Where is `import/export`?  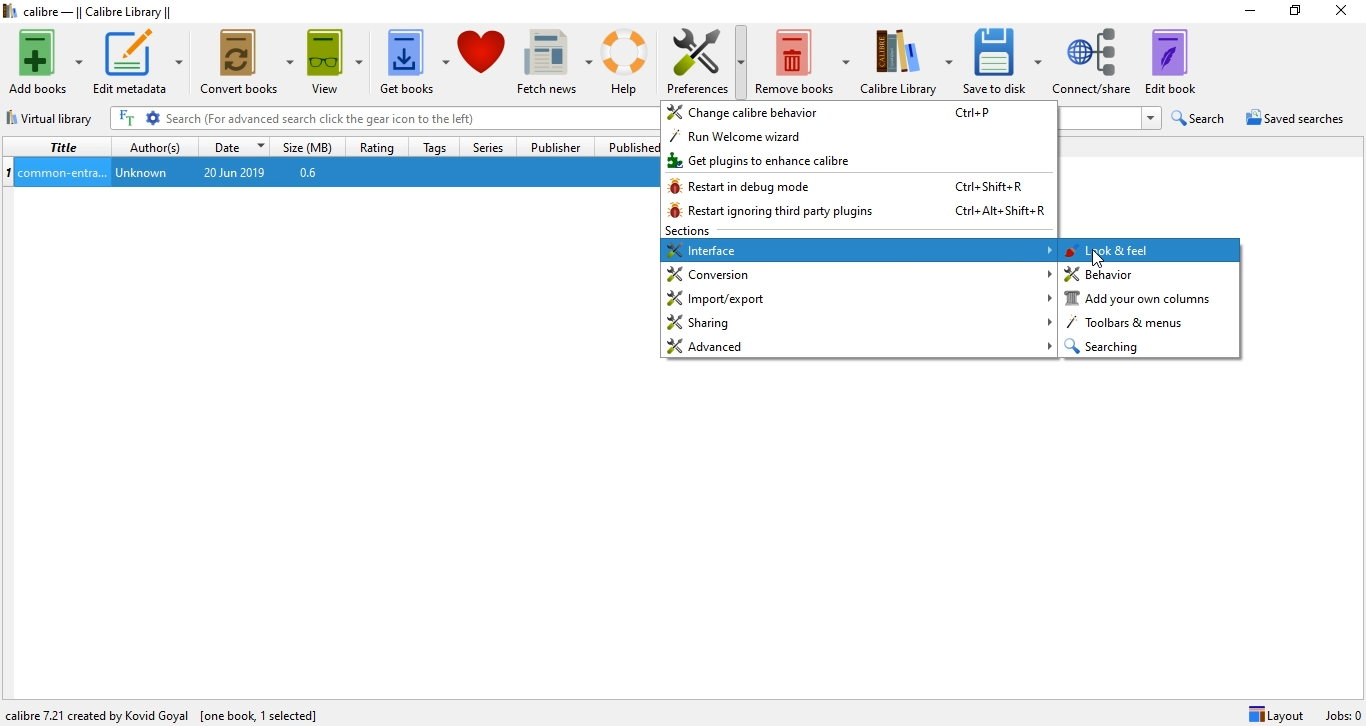
import/export is located at coordinates (859, 298).